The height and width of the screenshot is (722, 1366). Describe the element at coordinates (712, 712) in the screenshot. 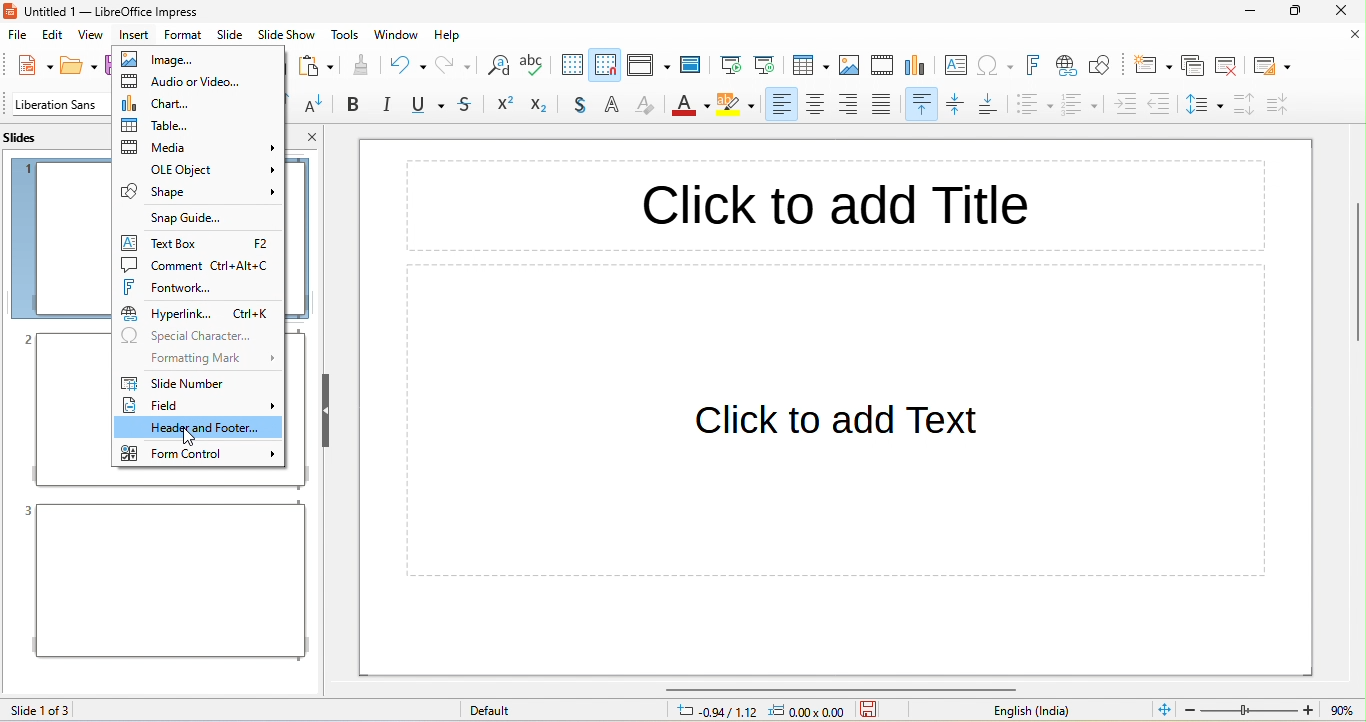

I see `0.94/1.12` at that location.